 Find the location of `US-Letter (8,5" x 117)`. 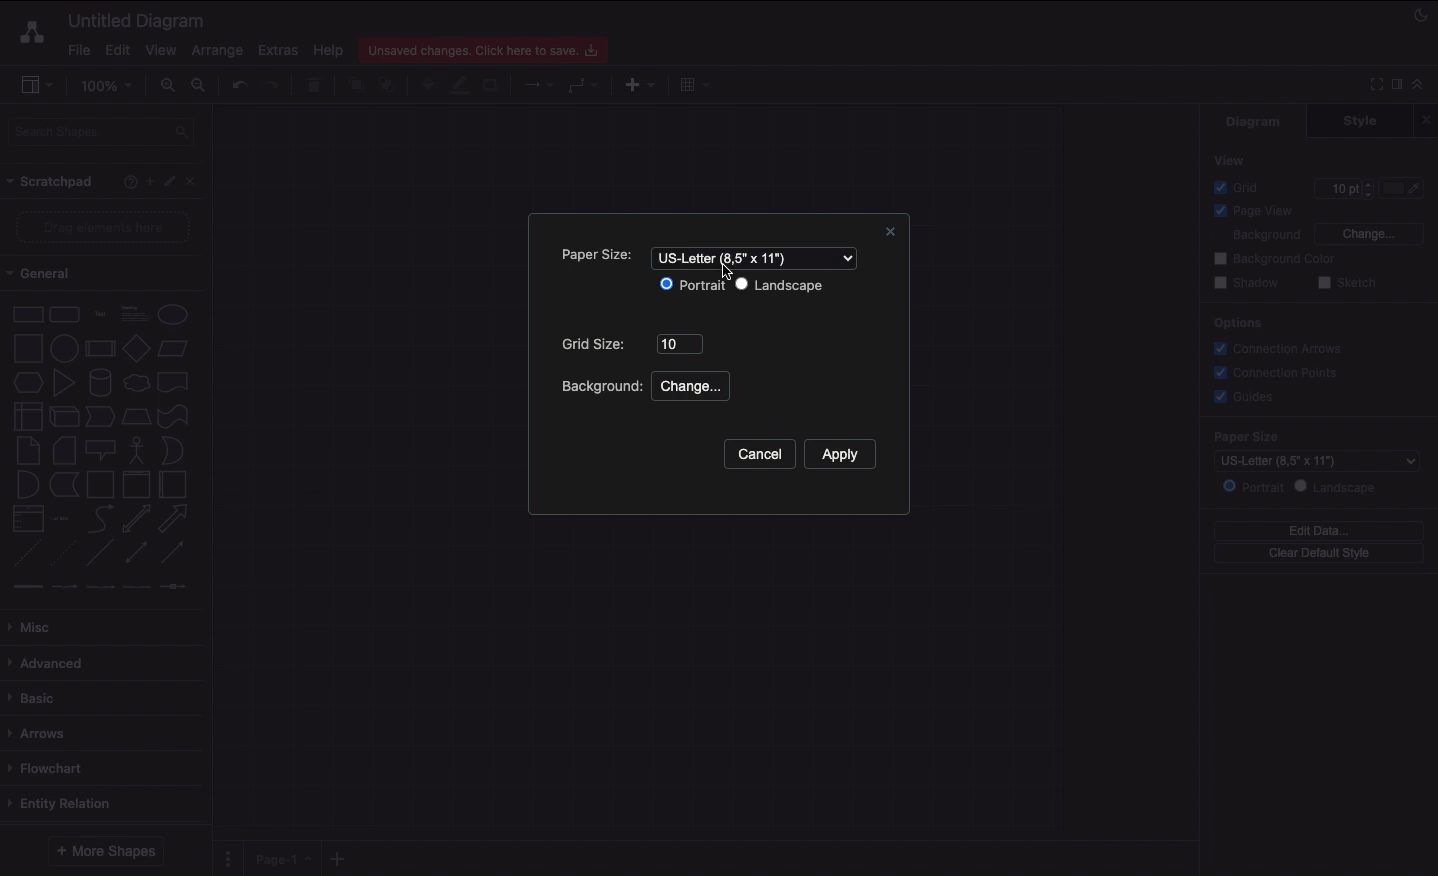

US-Letter (8,5" x 117) is located at coordinates (756, 257).